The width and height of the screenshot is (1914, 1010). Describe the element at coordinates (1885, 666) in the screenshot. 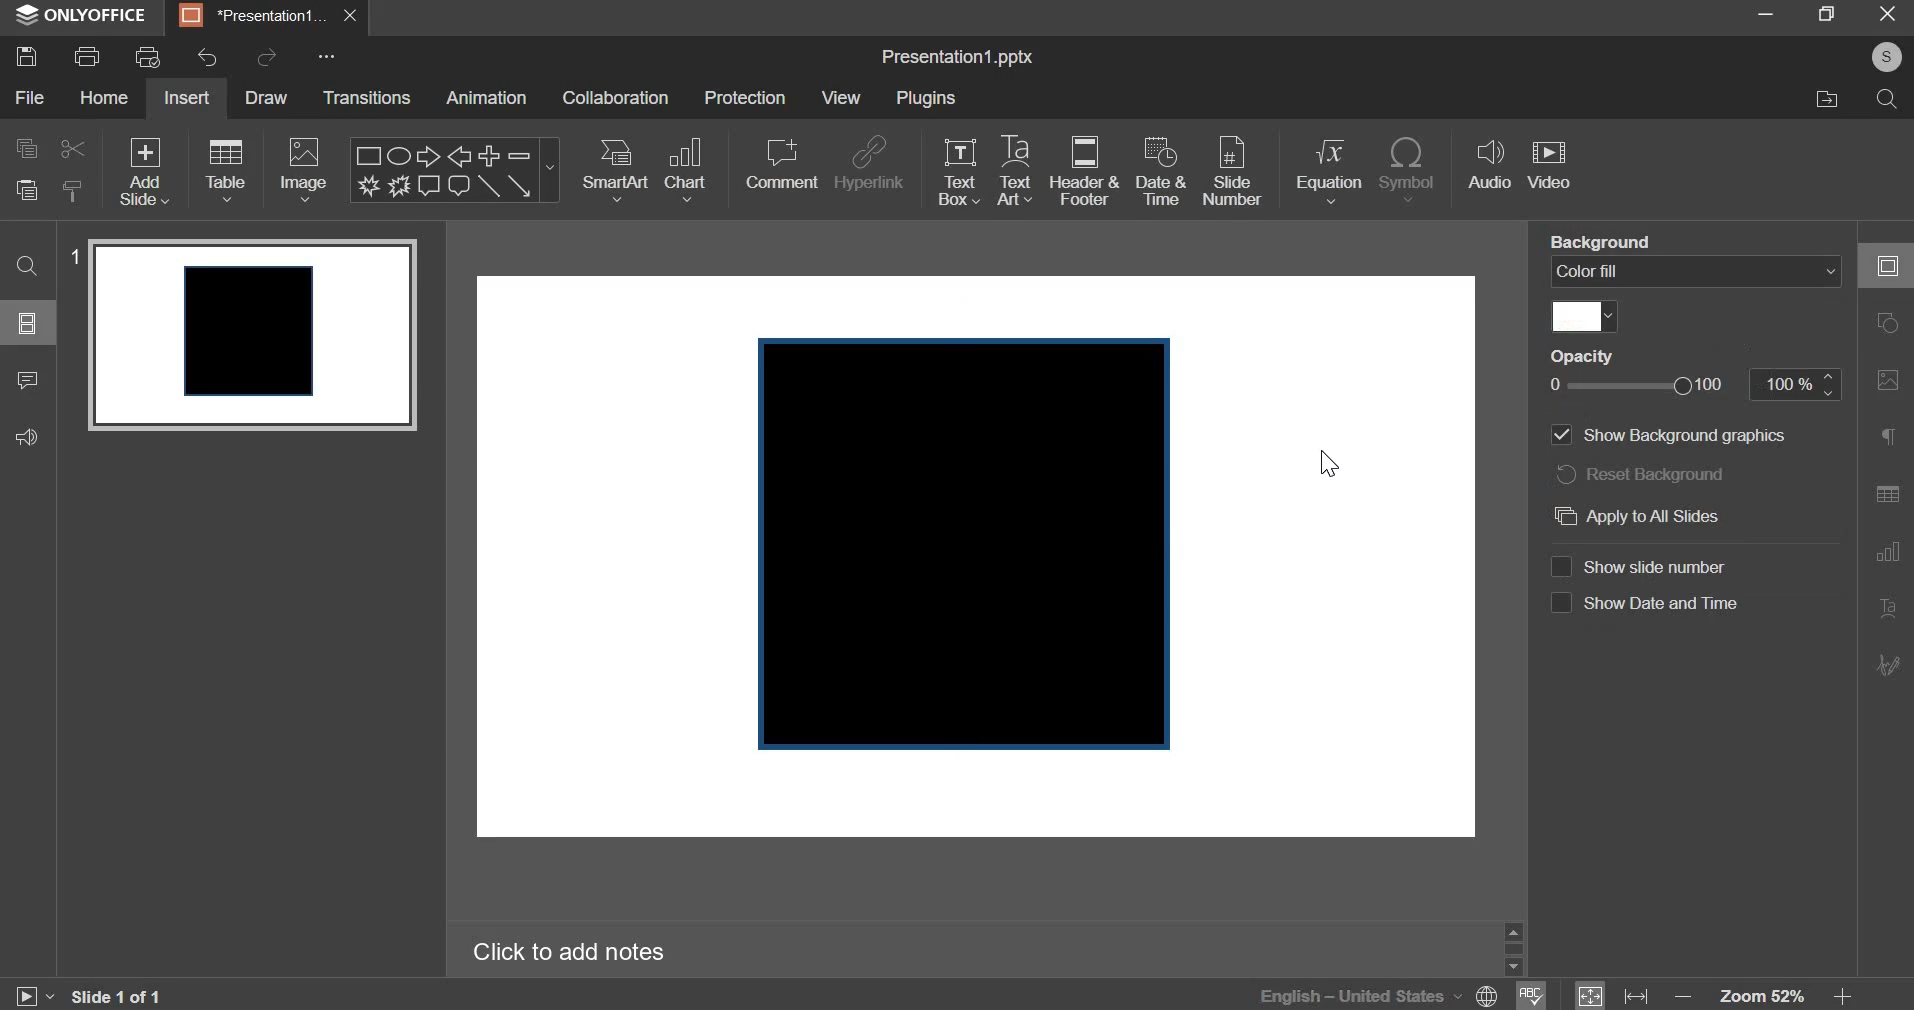

I see `Goback` at that location.